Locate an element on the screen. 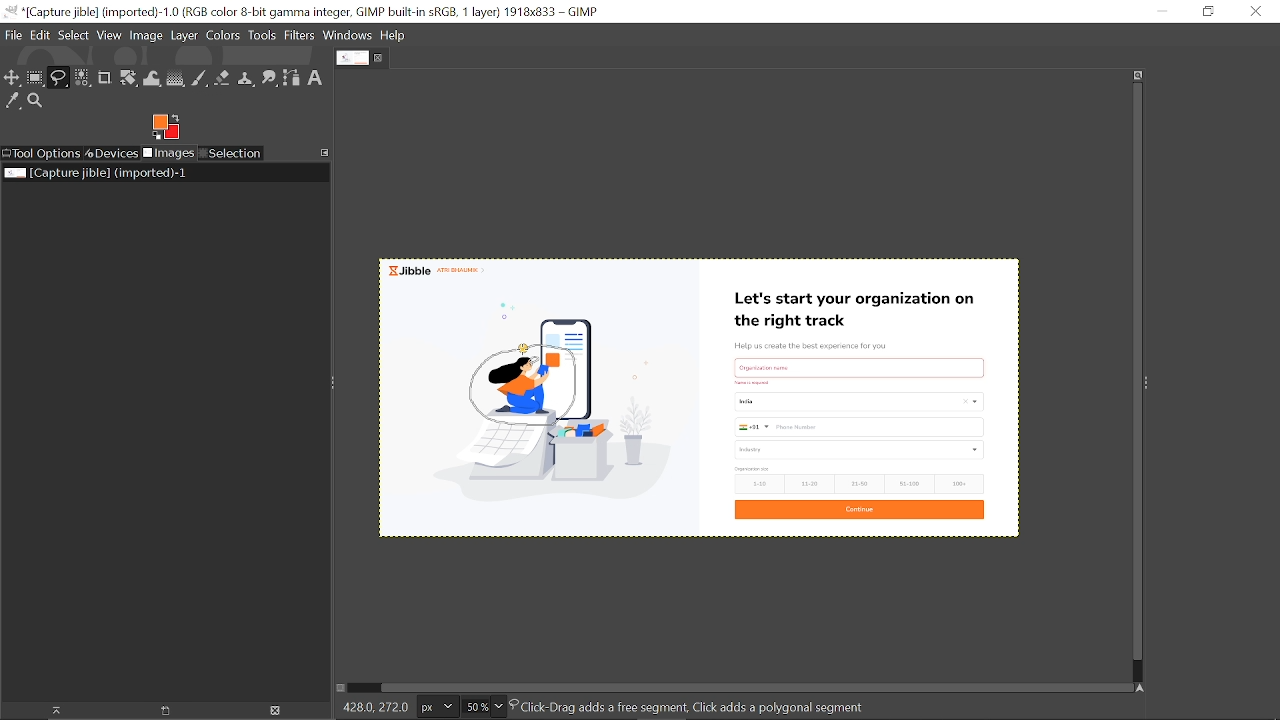  Delete is located at coordinates (274, 711).